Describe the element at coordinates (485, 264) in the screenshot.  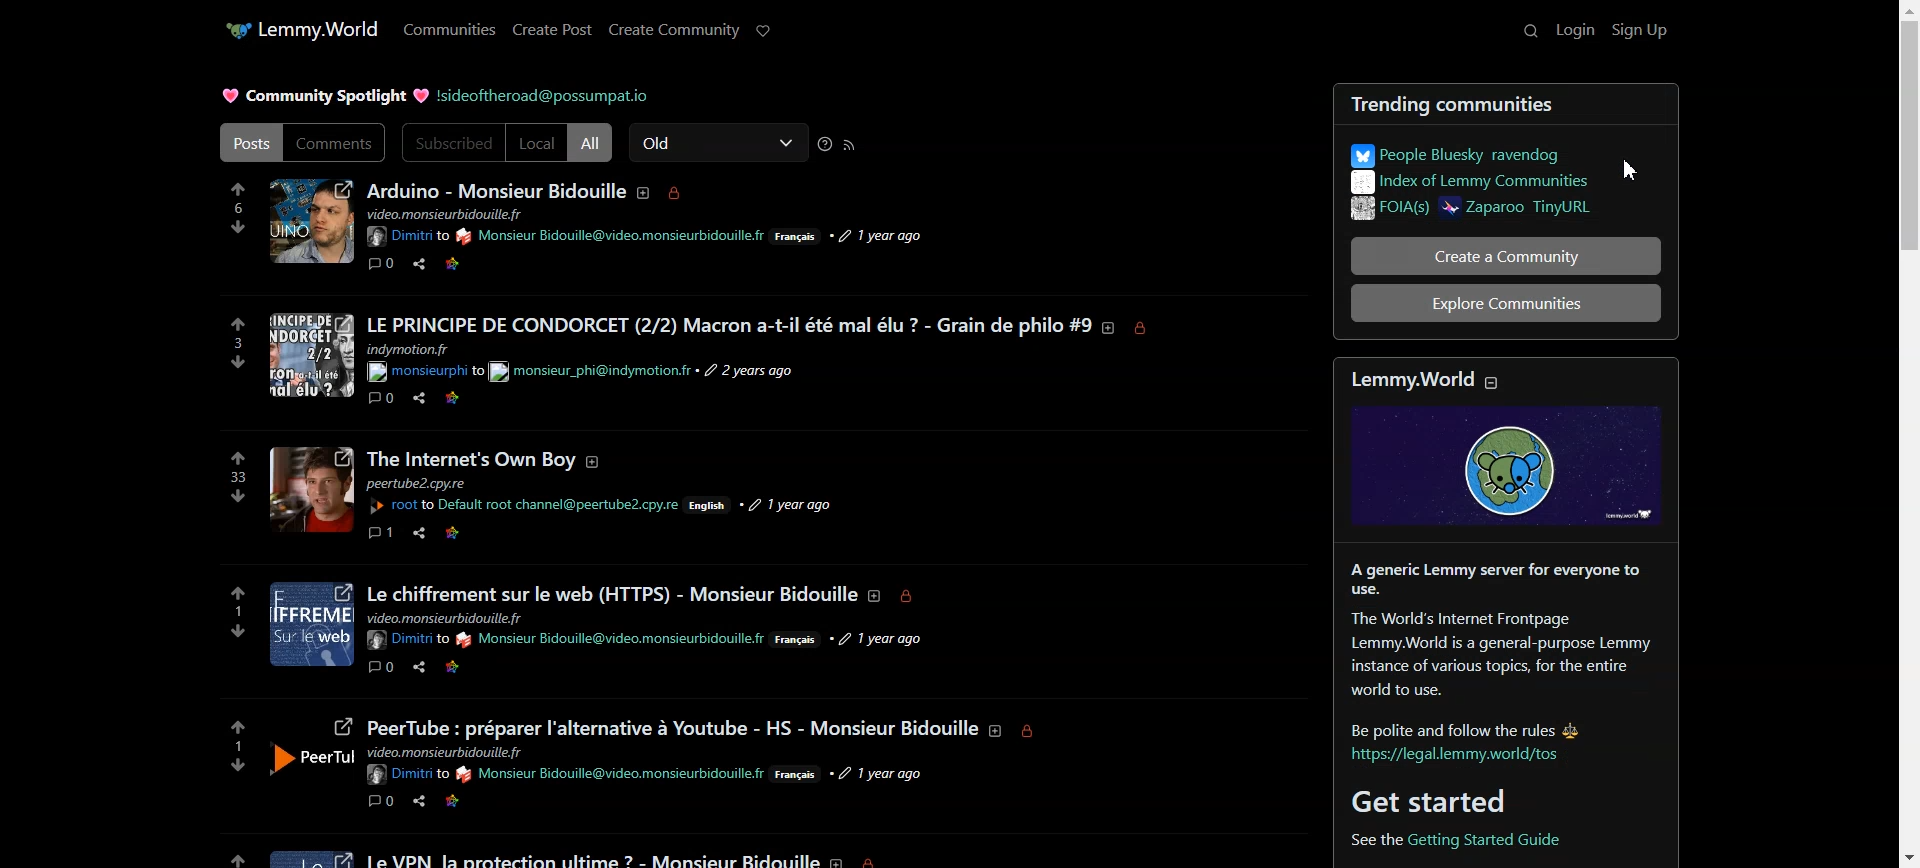
I see `Save` at that location.